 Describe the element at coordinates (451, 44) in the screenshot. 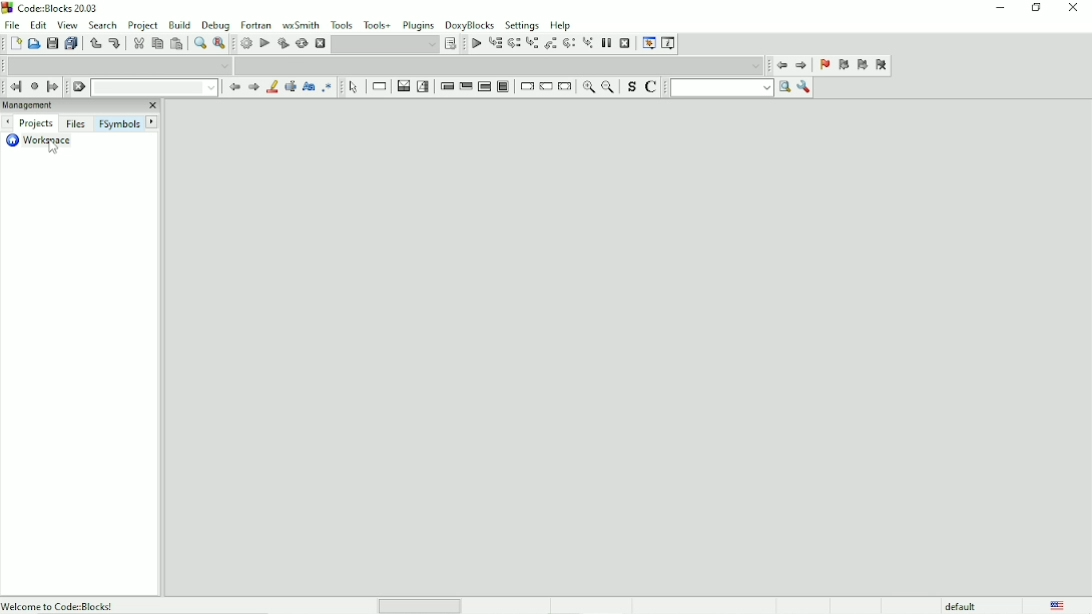

I see `Show the select target dialog` at that location.